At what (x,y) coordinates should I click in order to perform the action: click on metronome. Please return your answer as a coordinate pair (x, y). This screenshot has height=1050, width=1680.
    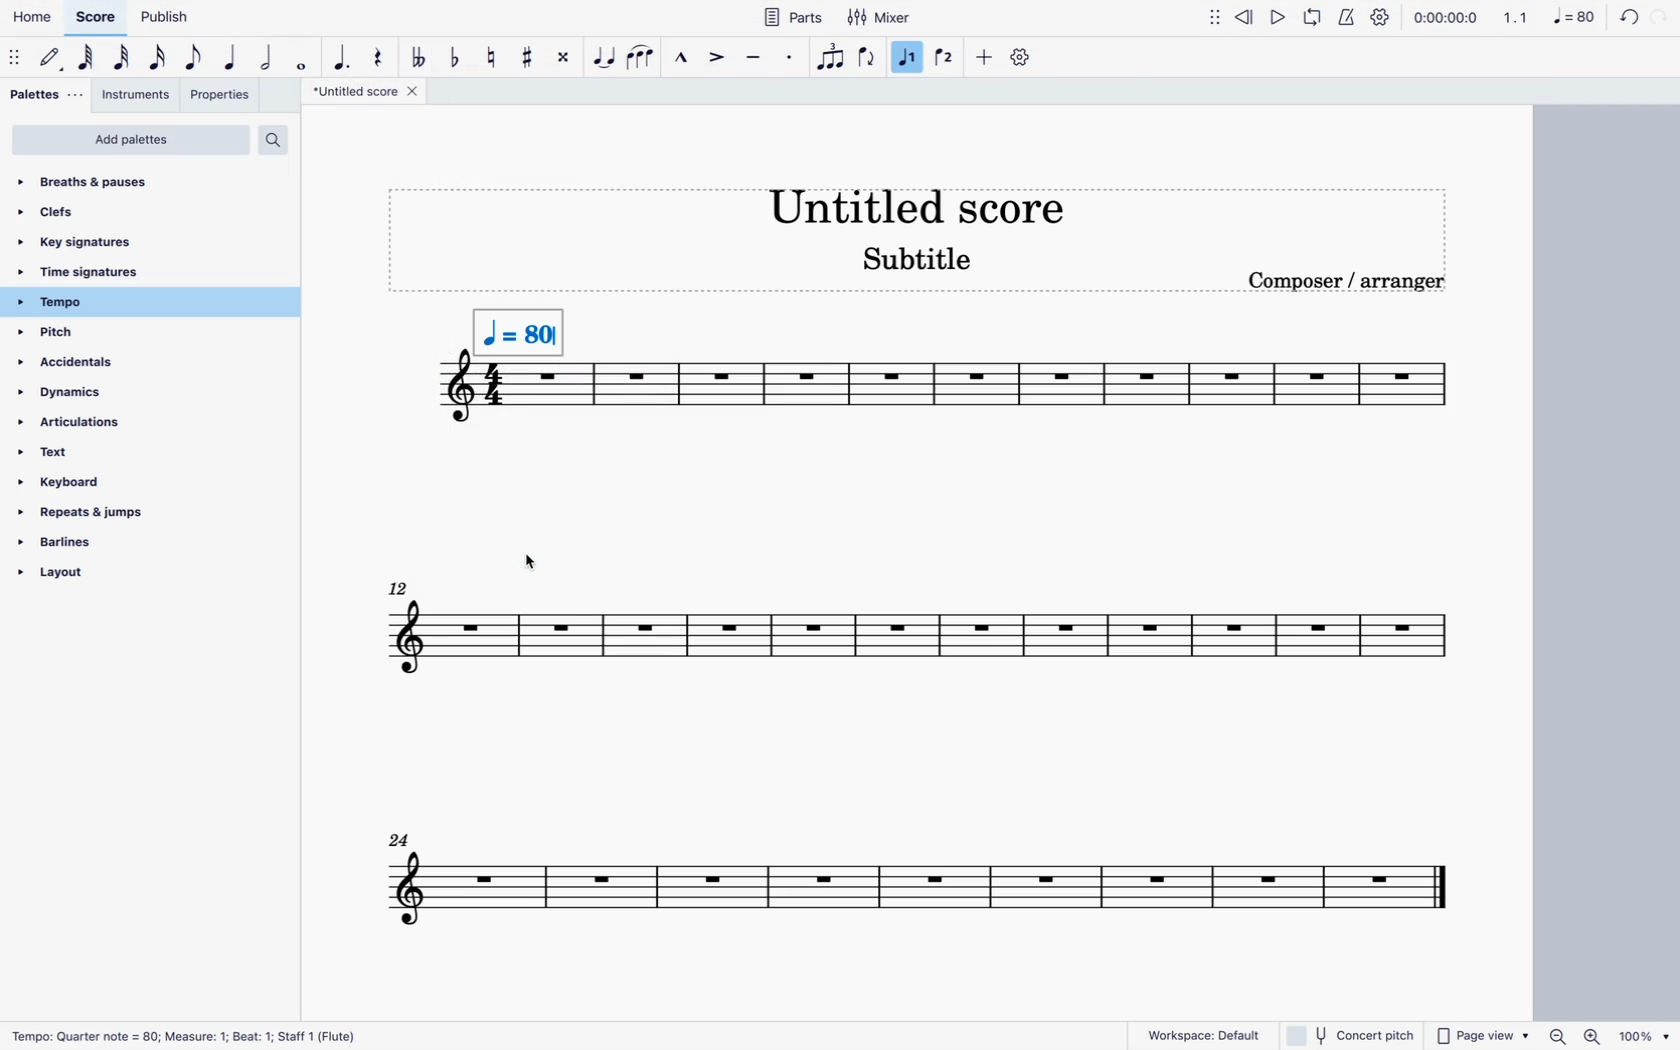
    Looking at the image, I should click on (1345, 17).